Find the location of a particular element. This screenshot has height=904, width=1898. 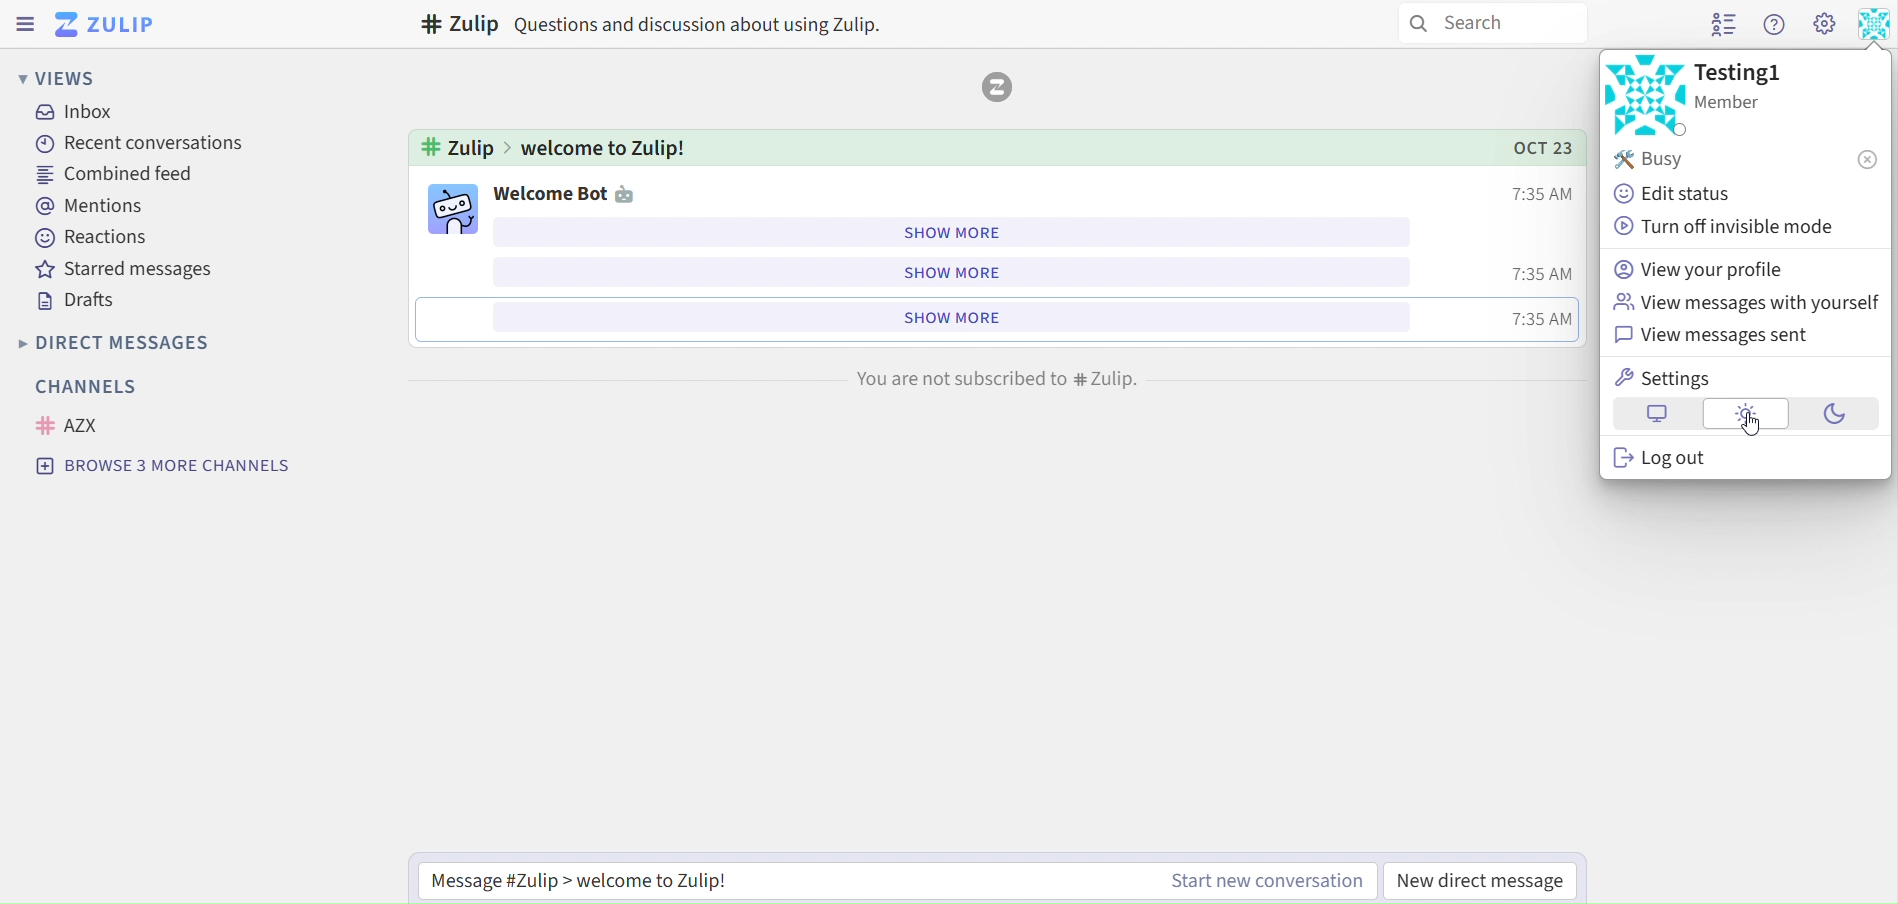

Message #Zulip > welcome to Zulip! is located at coordinates (580, 876).